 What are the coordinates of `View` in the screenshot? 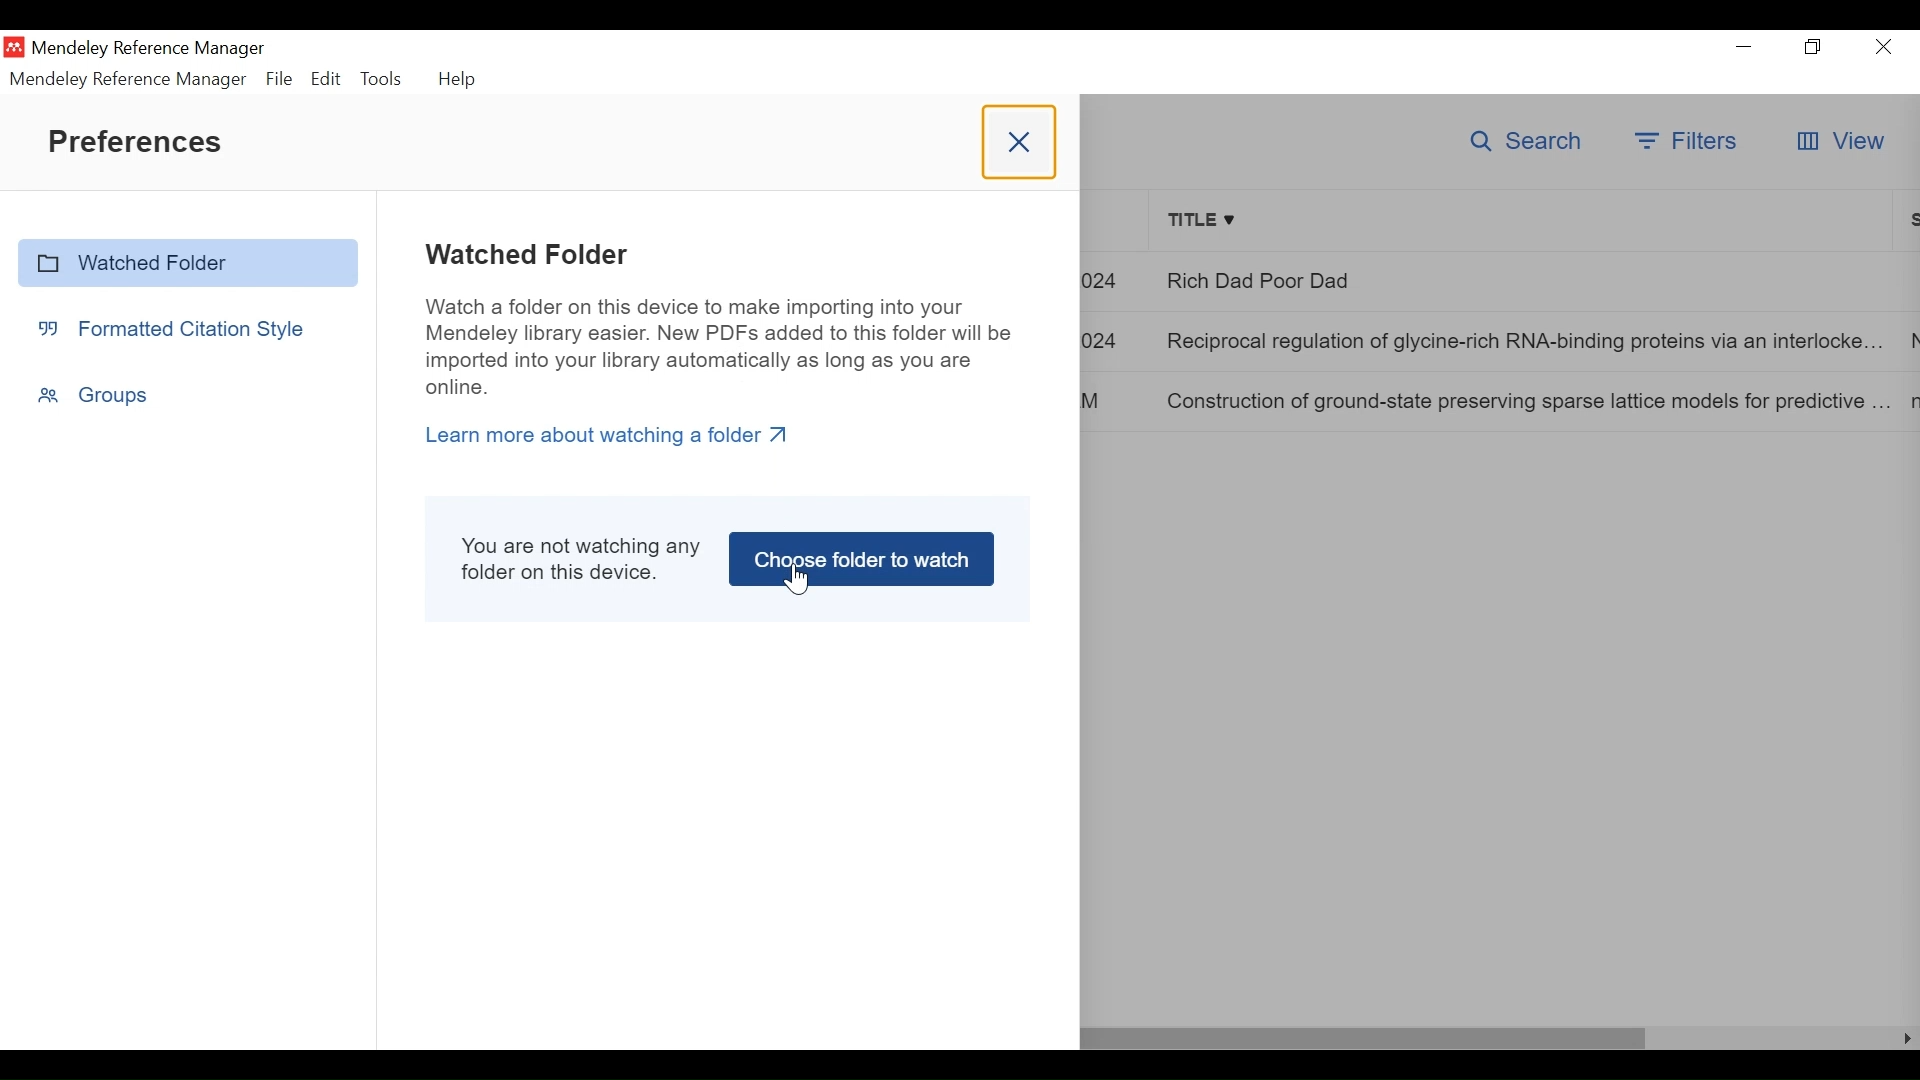 It's located at (1839, 142).